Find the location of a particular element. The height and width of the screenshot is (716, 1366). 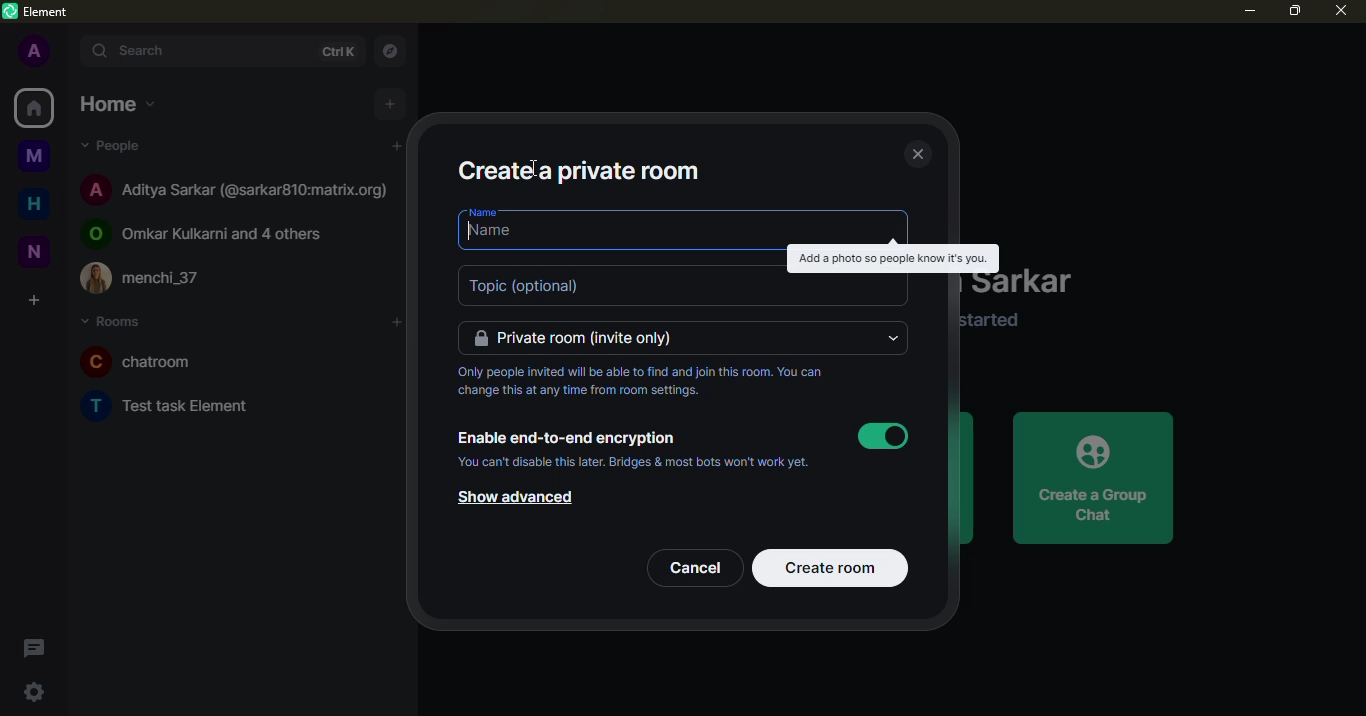

create a private room is located at coordinates (581, 167).